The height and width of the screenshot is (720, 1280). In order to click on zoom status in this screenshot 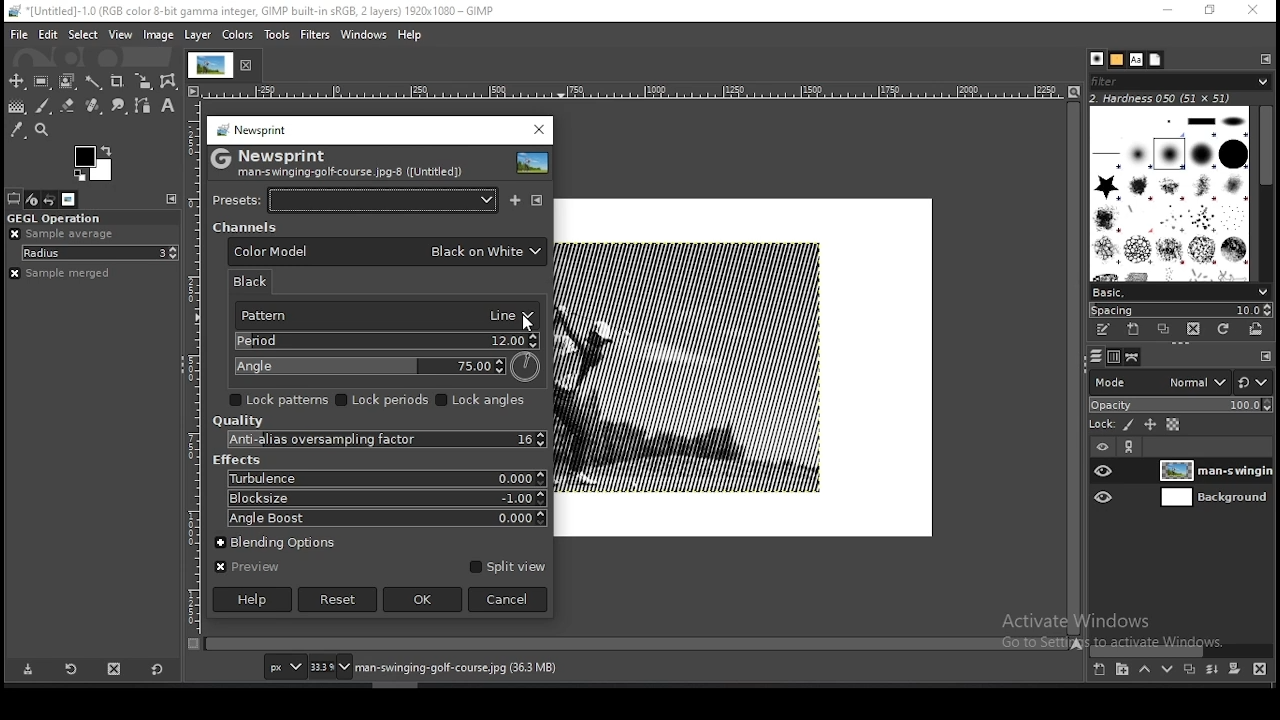, I will do `click(329, 666)`.